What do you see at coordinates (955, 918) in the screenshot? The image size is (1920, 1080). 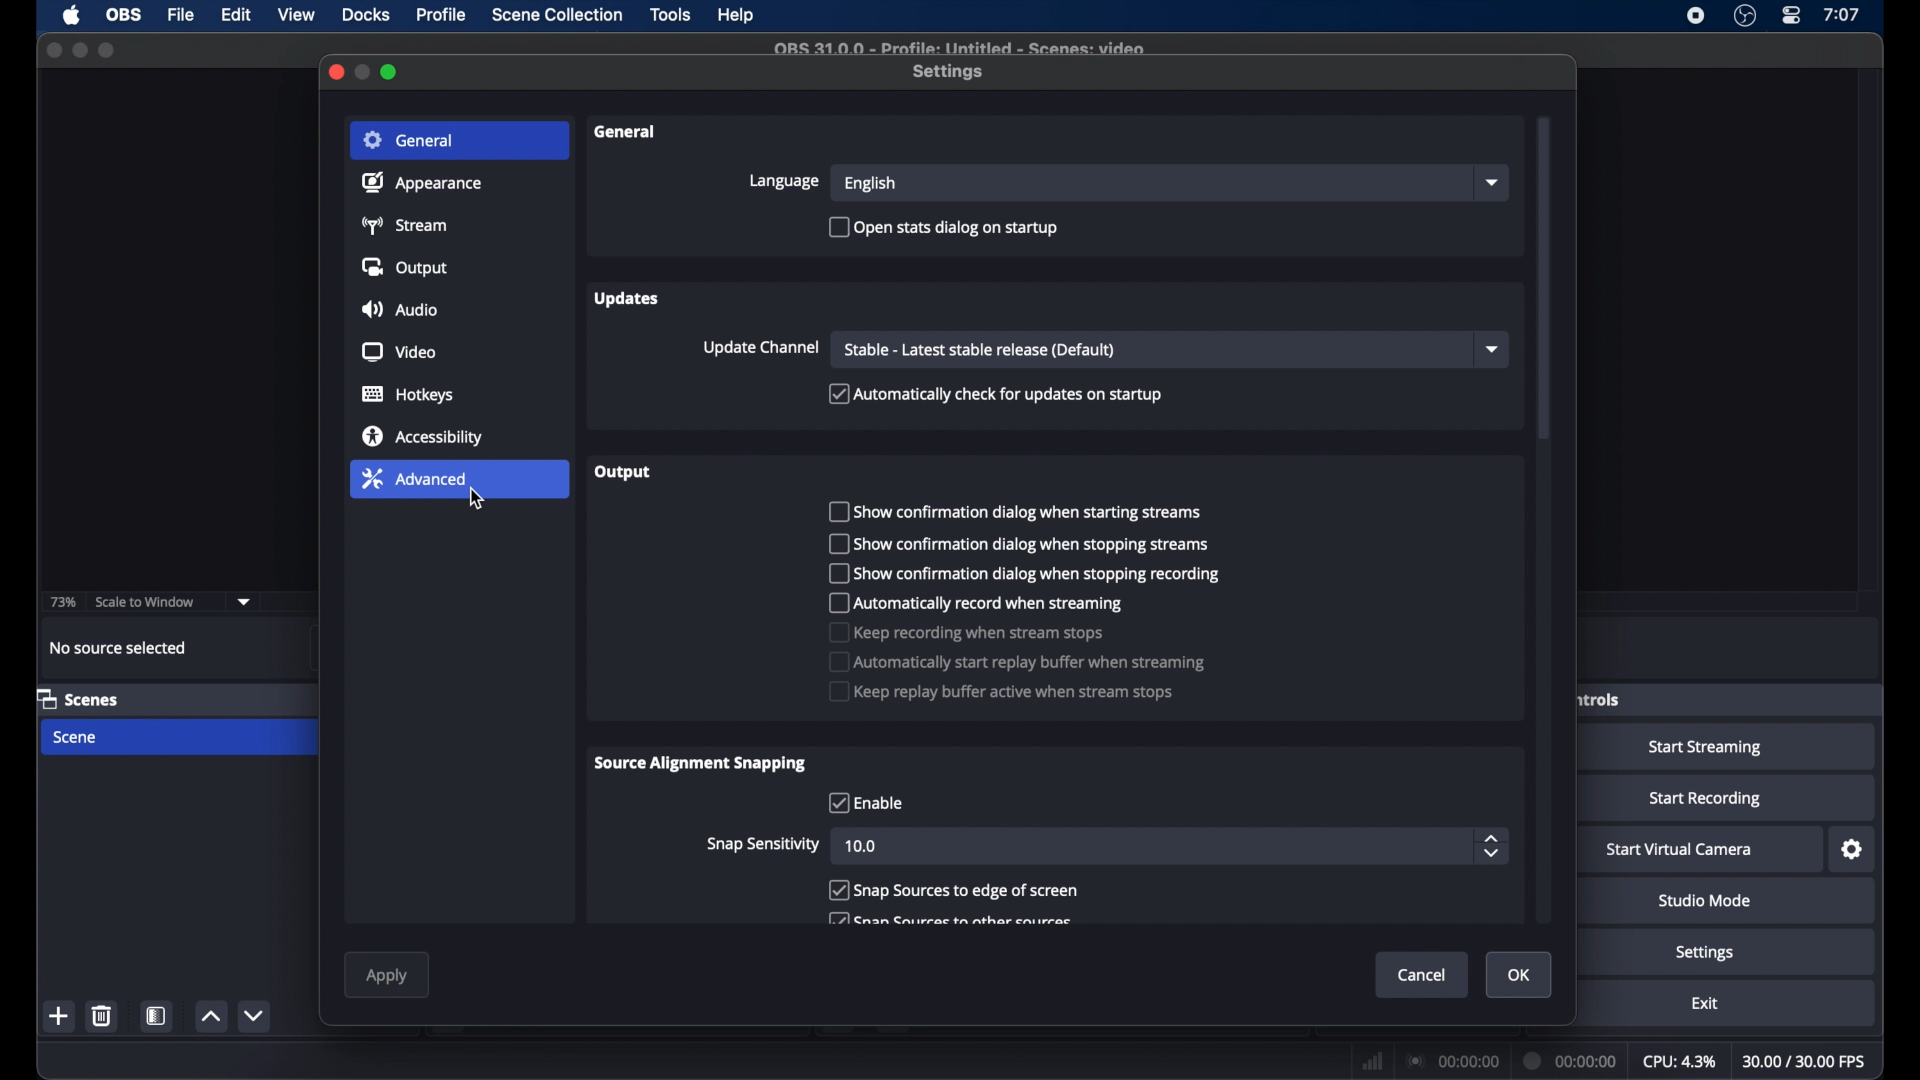 I see `checkbox` at bounding box center [955, 918].